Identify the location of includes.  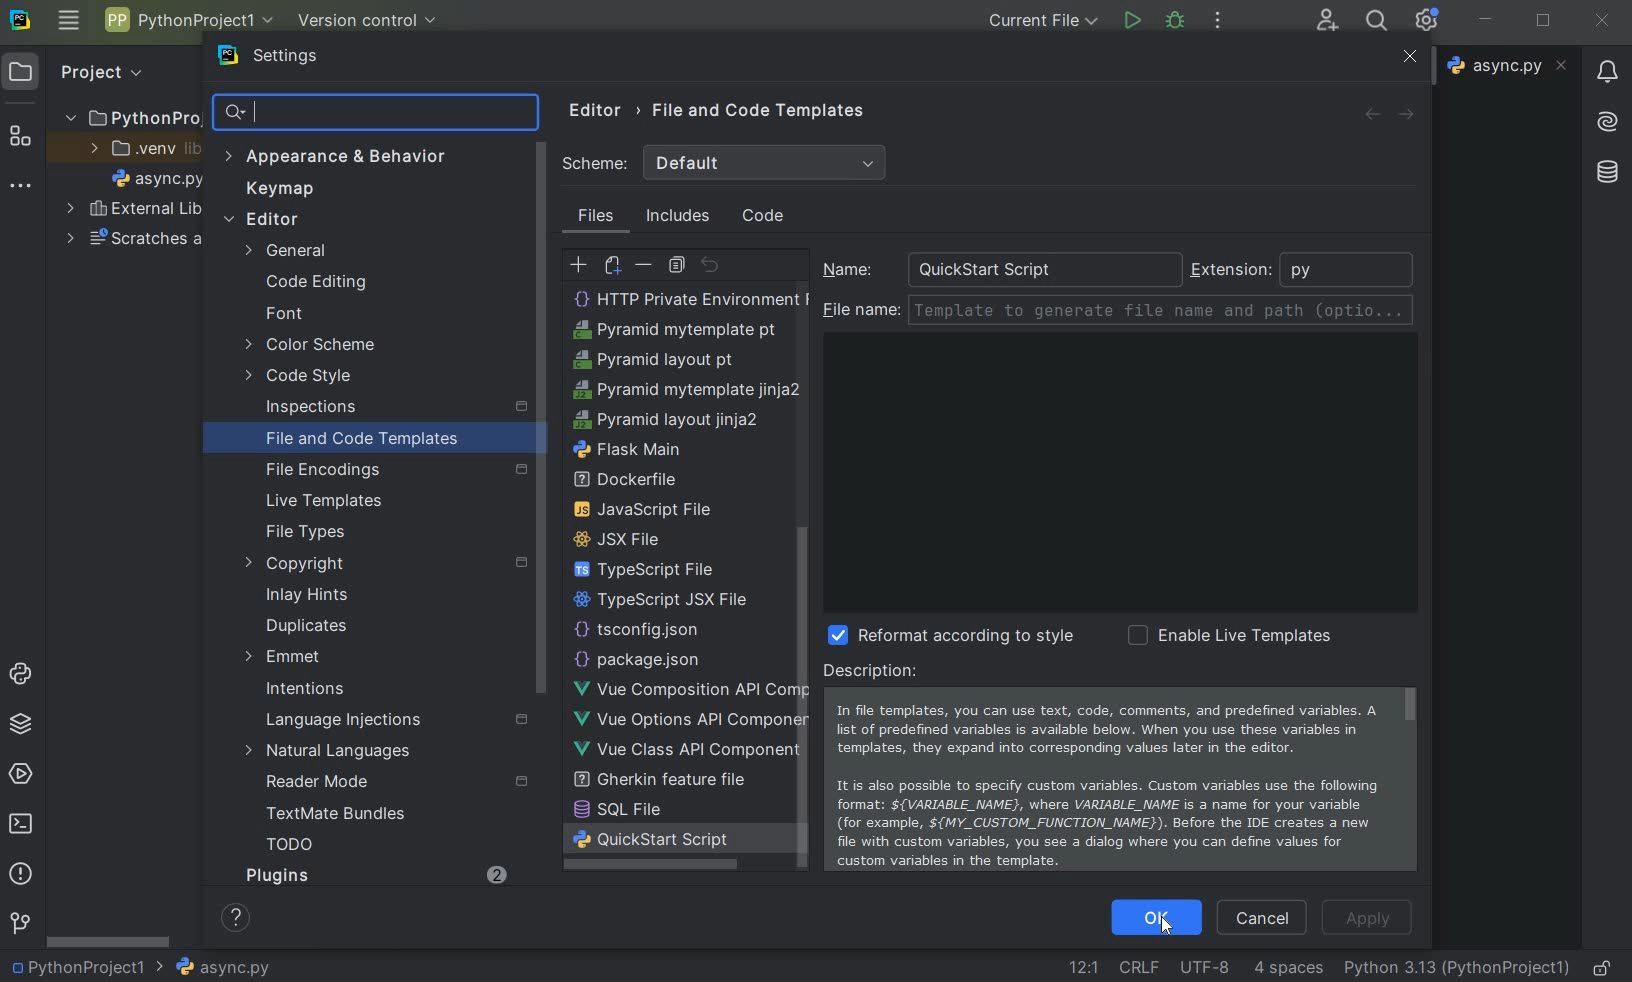
(679, 217).